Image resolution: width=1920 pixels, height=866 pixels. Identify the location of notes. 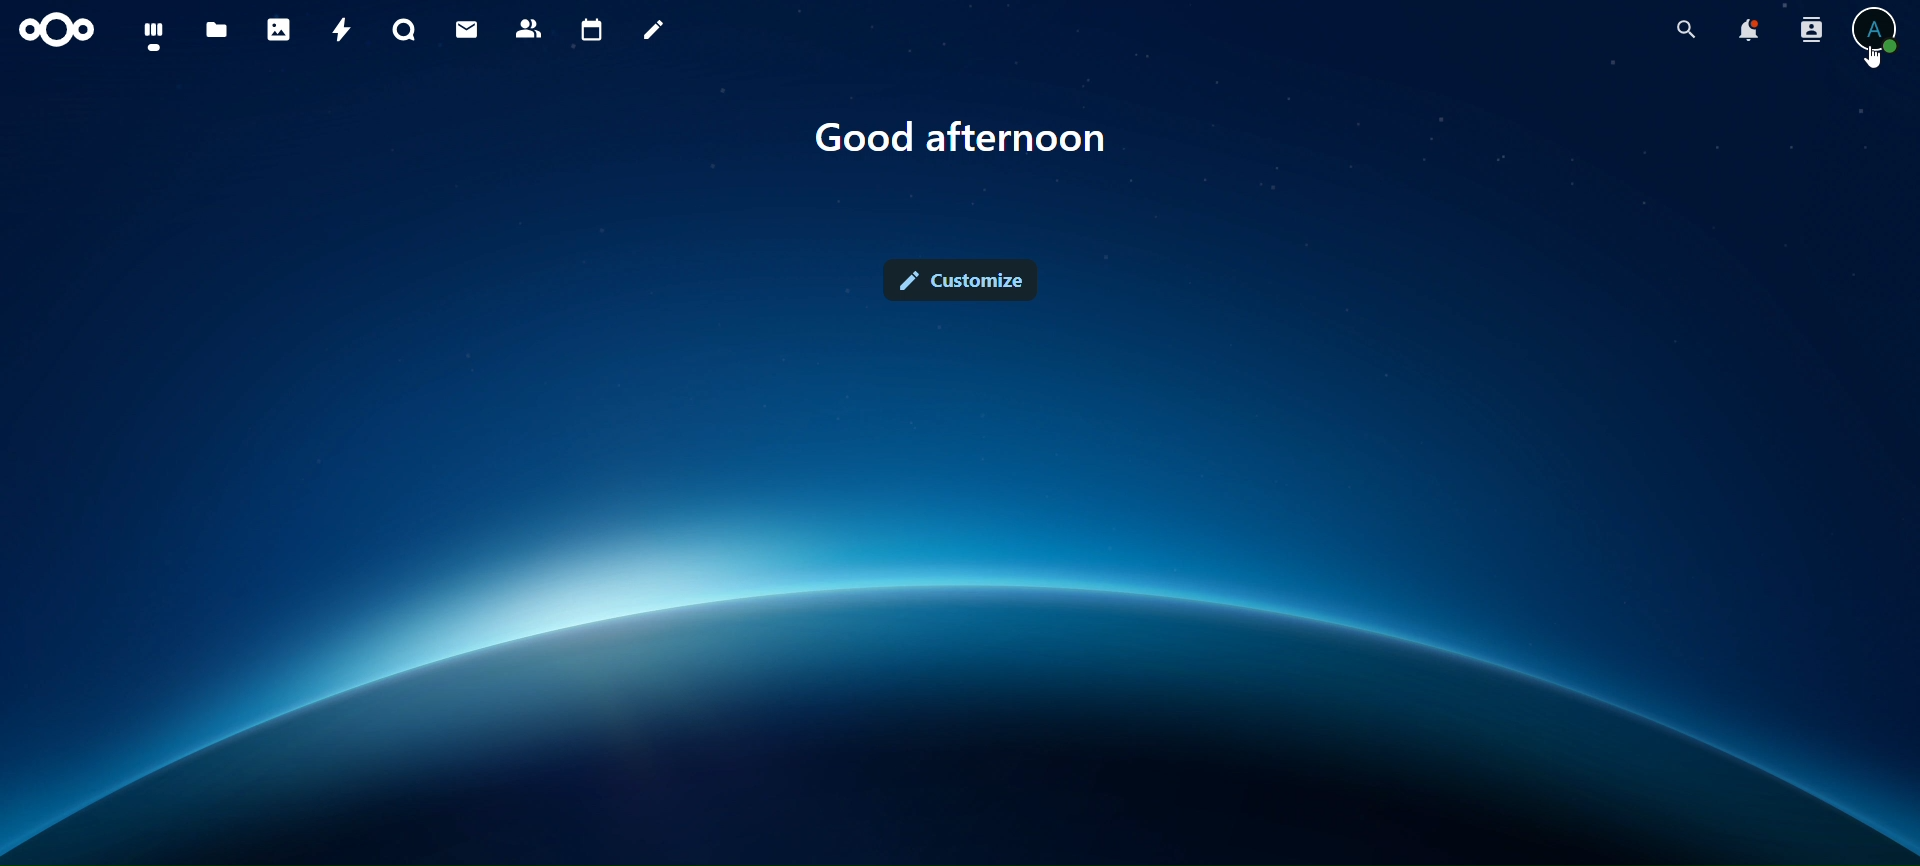
(652, 32).